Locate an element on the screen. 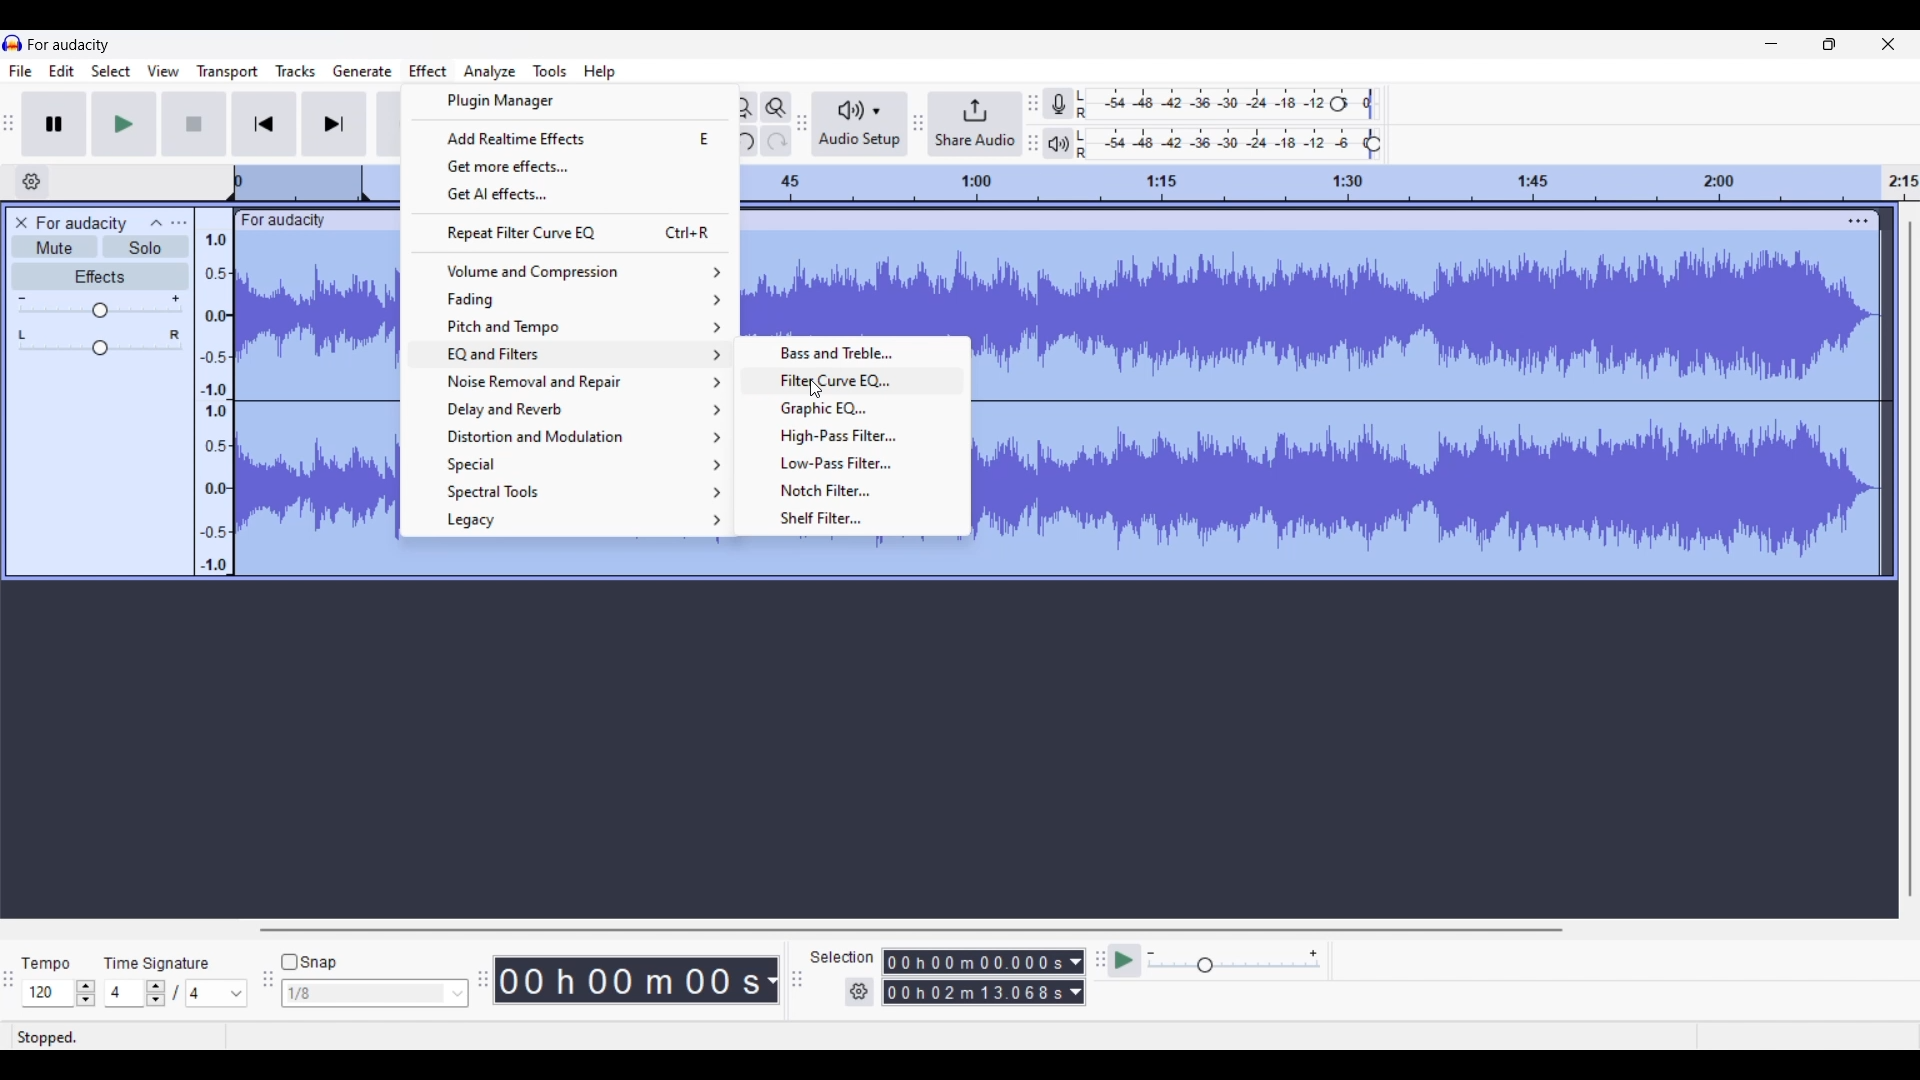 The height and width of the screenshot is (1080, 1920). Min. gain is located at coordinates (22, 298).